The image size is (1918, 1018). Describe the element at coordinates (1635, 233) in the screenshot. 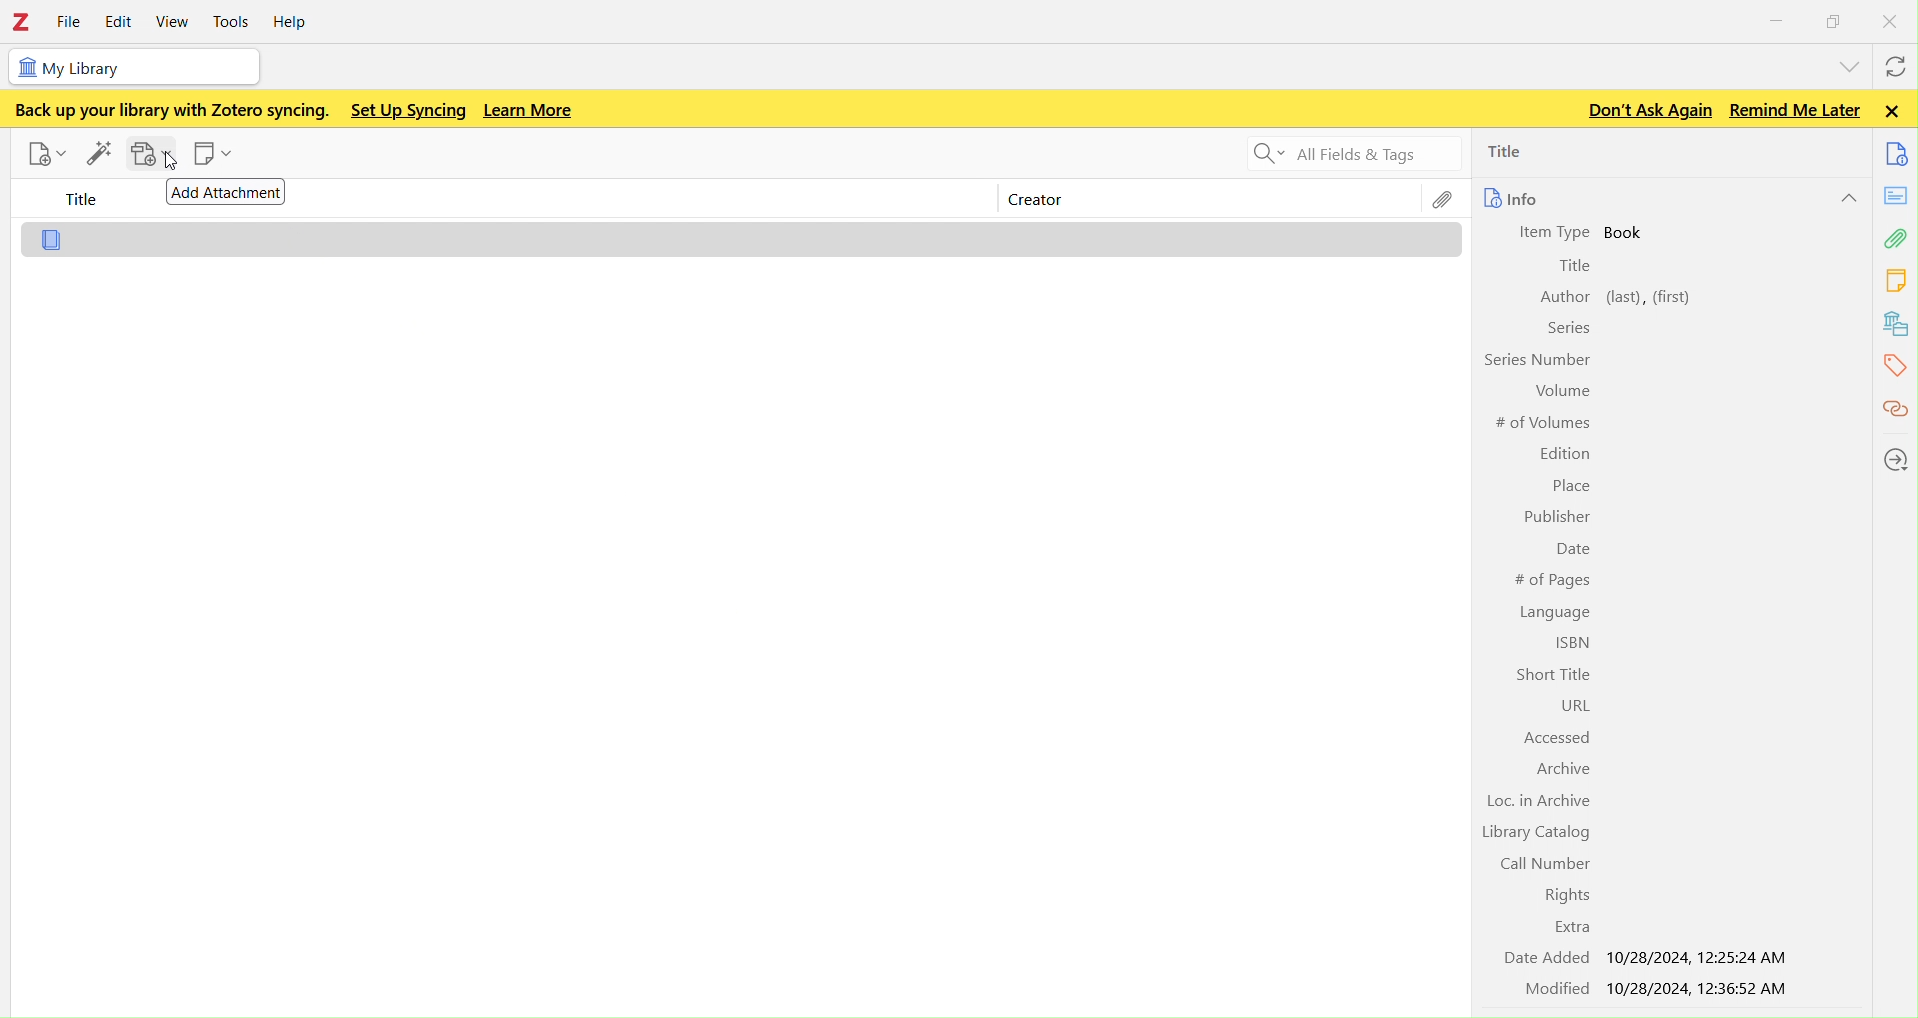

I see `book` at that location.